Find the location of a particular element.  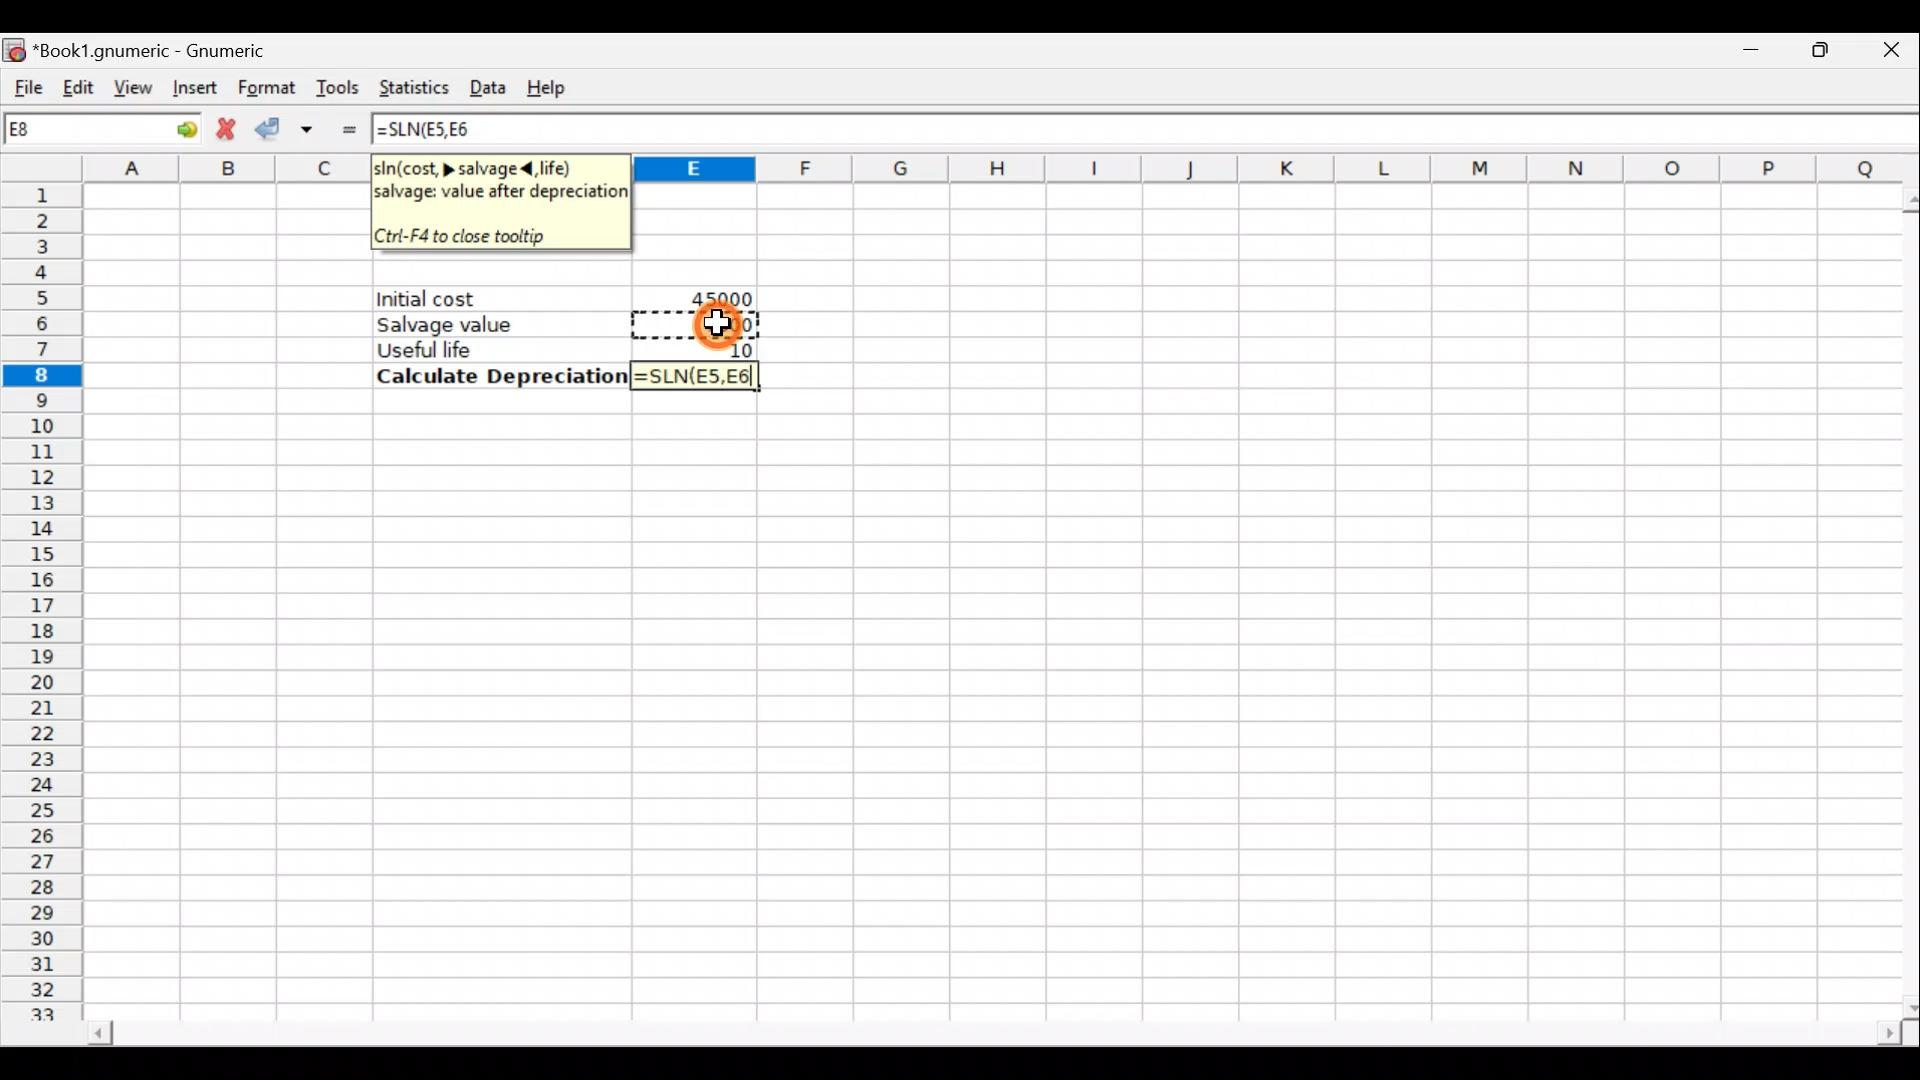

Maximize is located at coordinates (1810, 54).